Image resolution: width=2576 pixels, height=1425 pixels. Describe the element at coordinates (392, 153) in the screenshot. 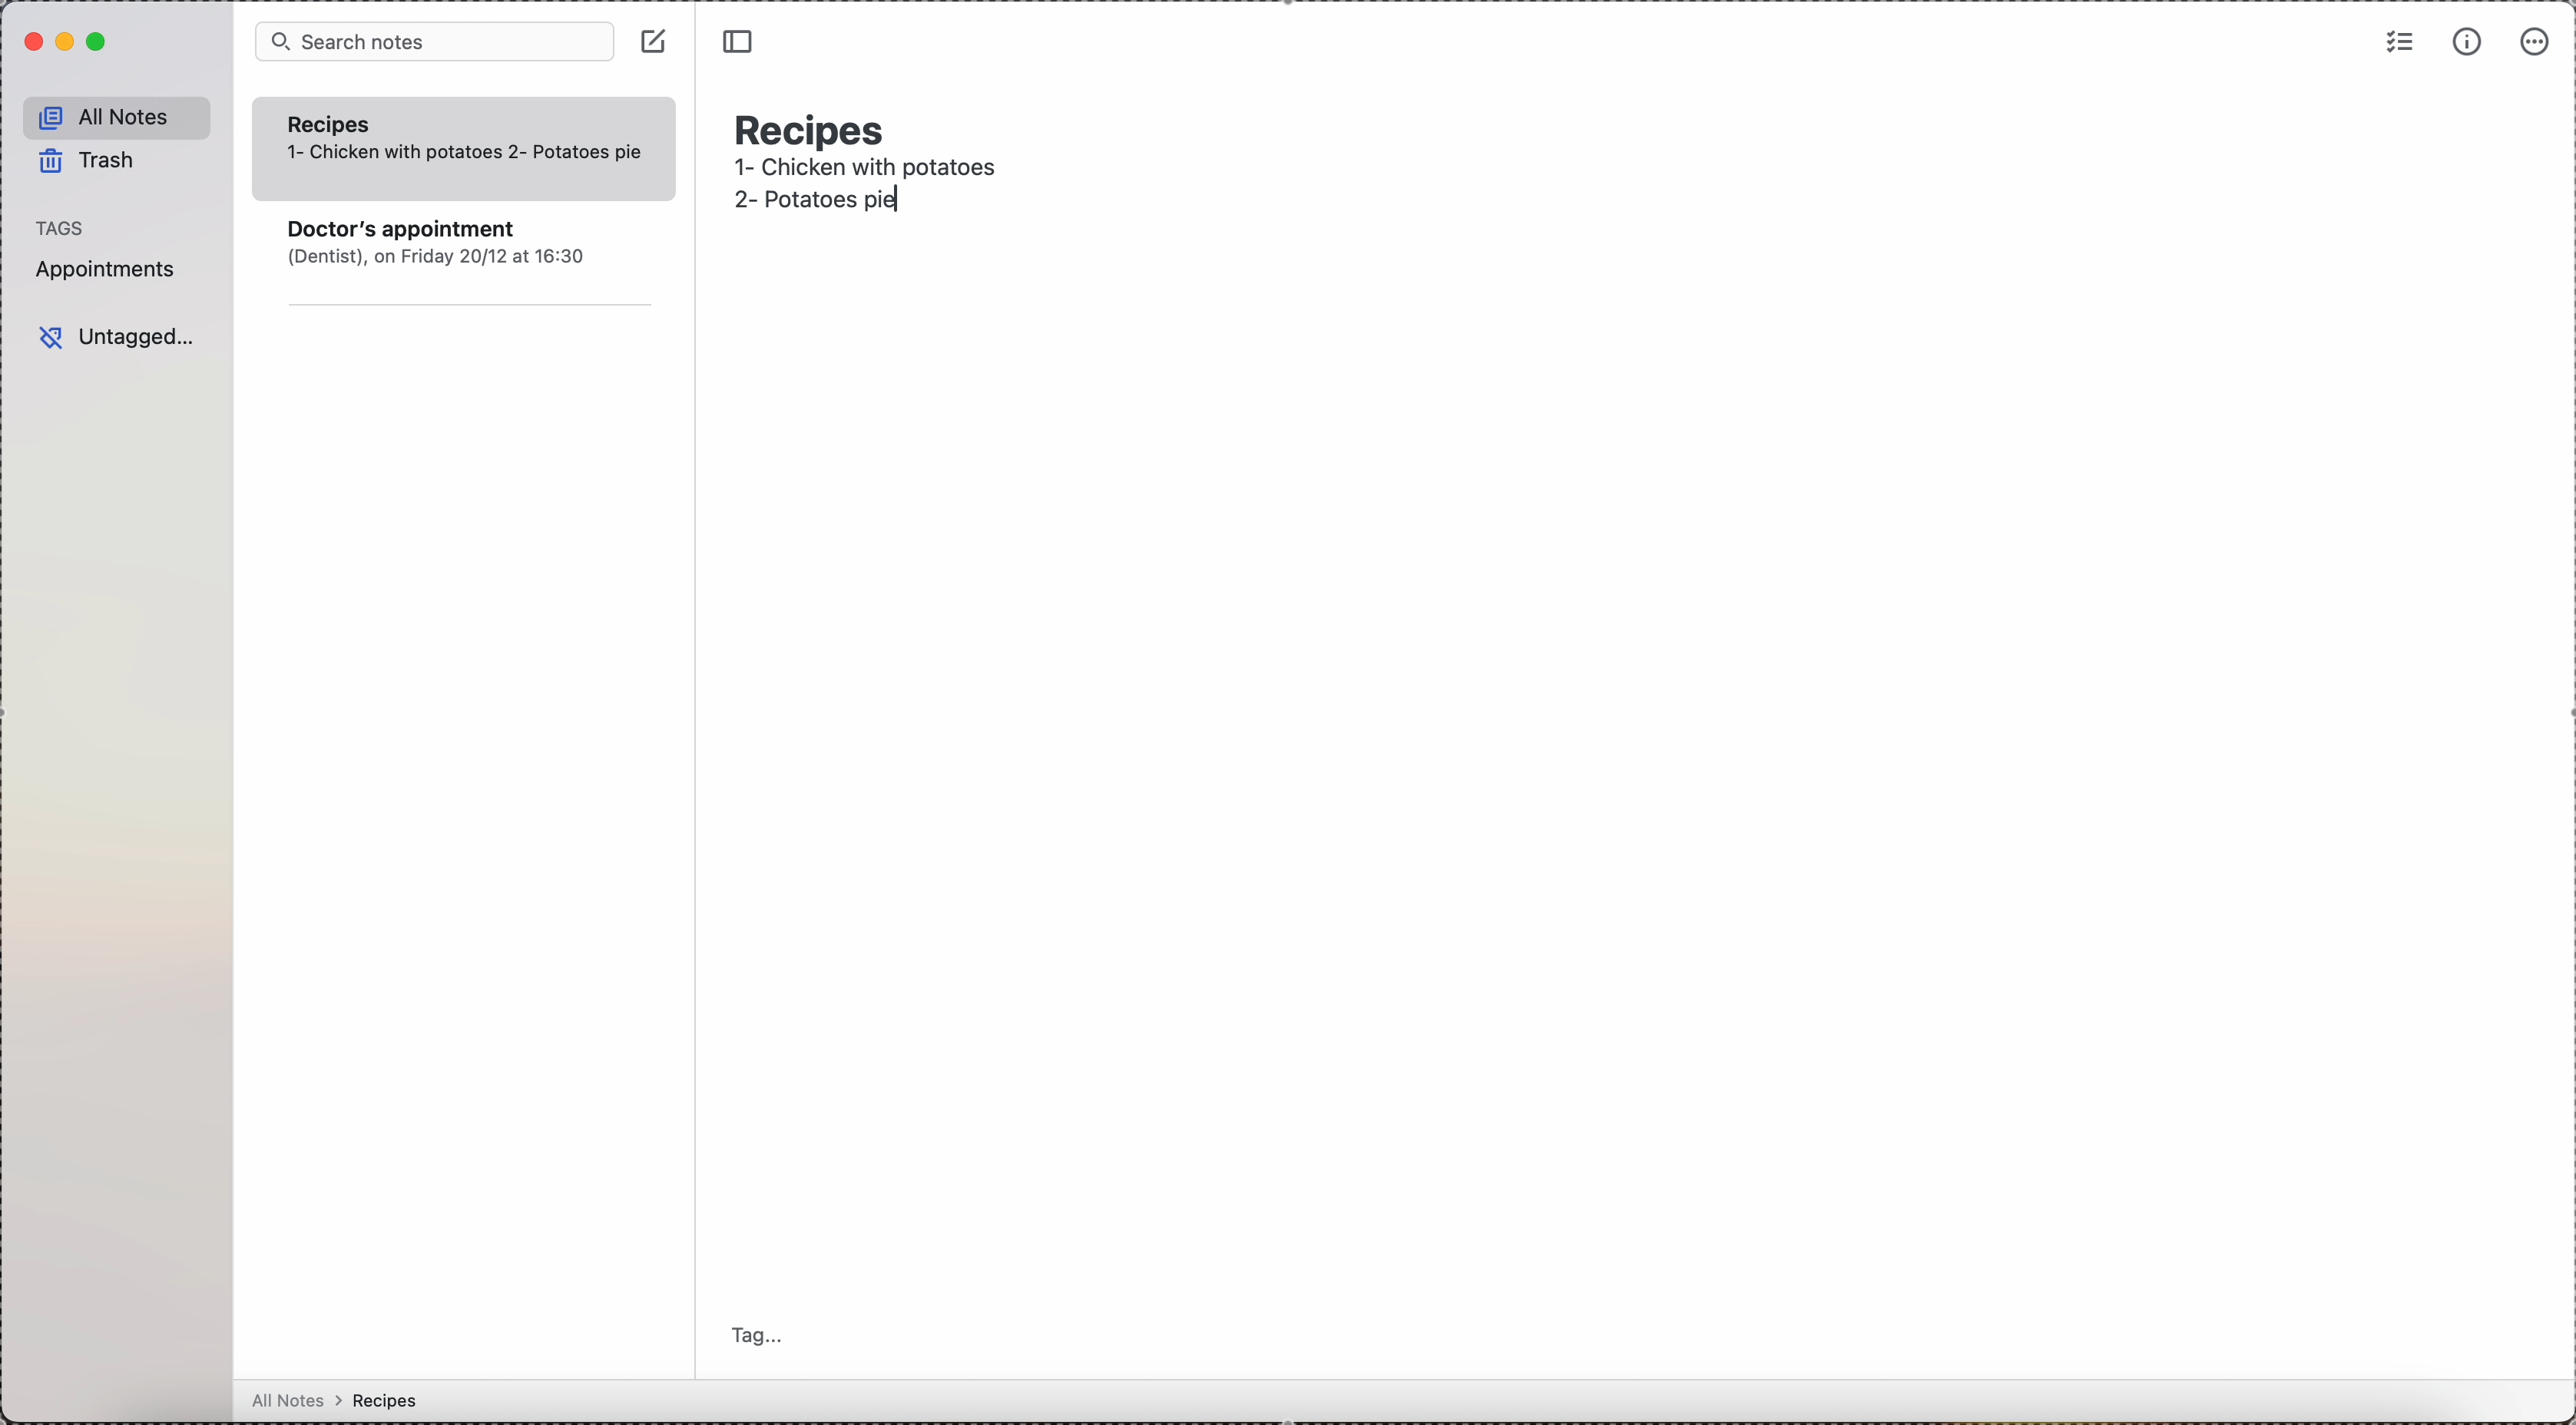

I see `1- Chicken with potatoes` at that location.